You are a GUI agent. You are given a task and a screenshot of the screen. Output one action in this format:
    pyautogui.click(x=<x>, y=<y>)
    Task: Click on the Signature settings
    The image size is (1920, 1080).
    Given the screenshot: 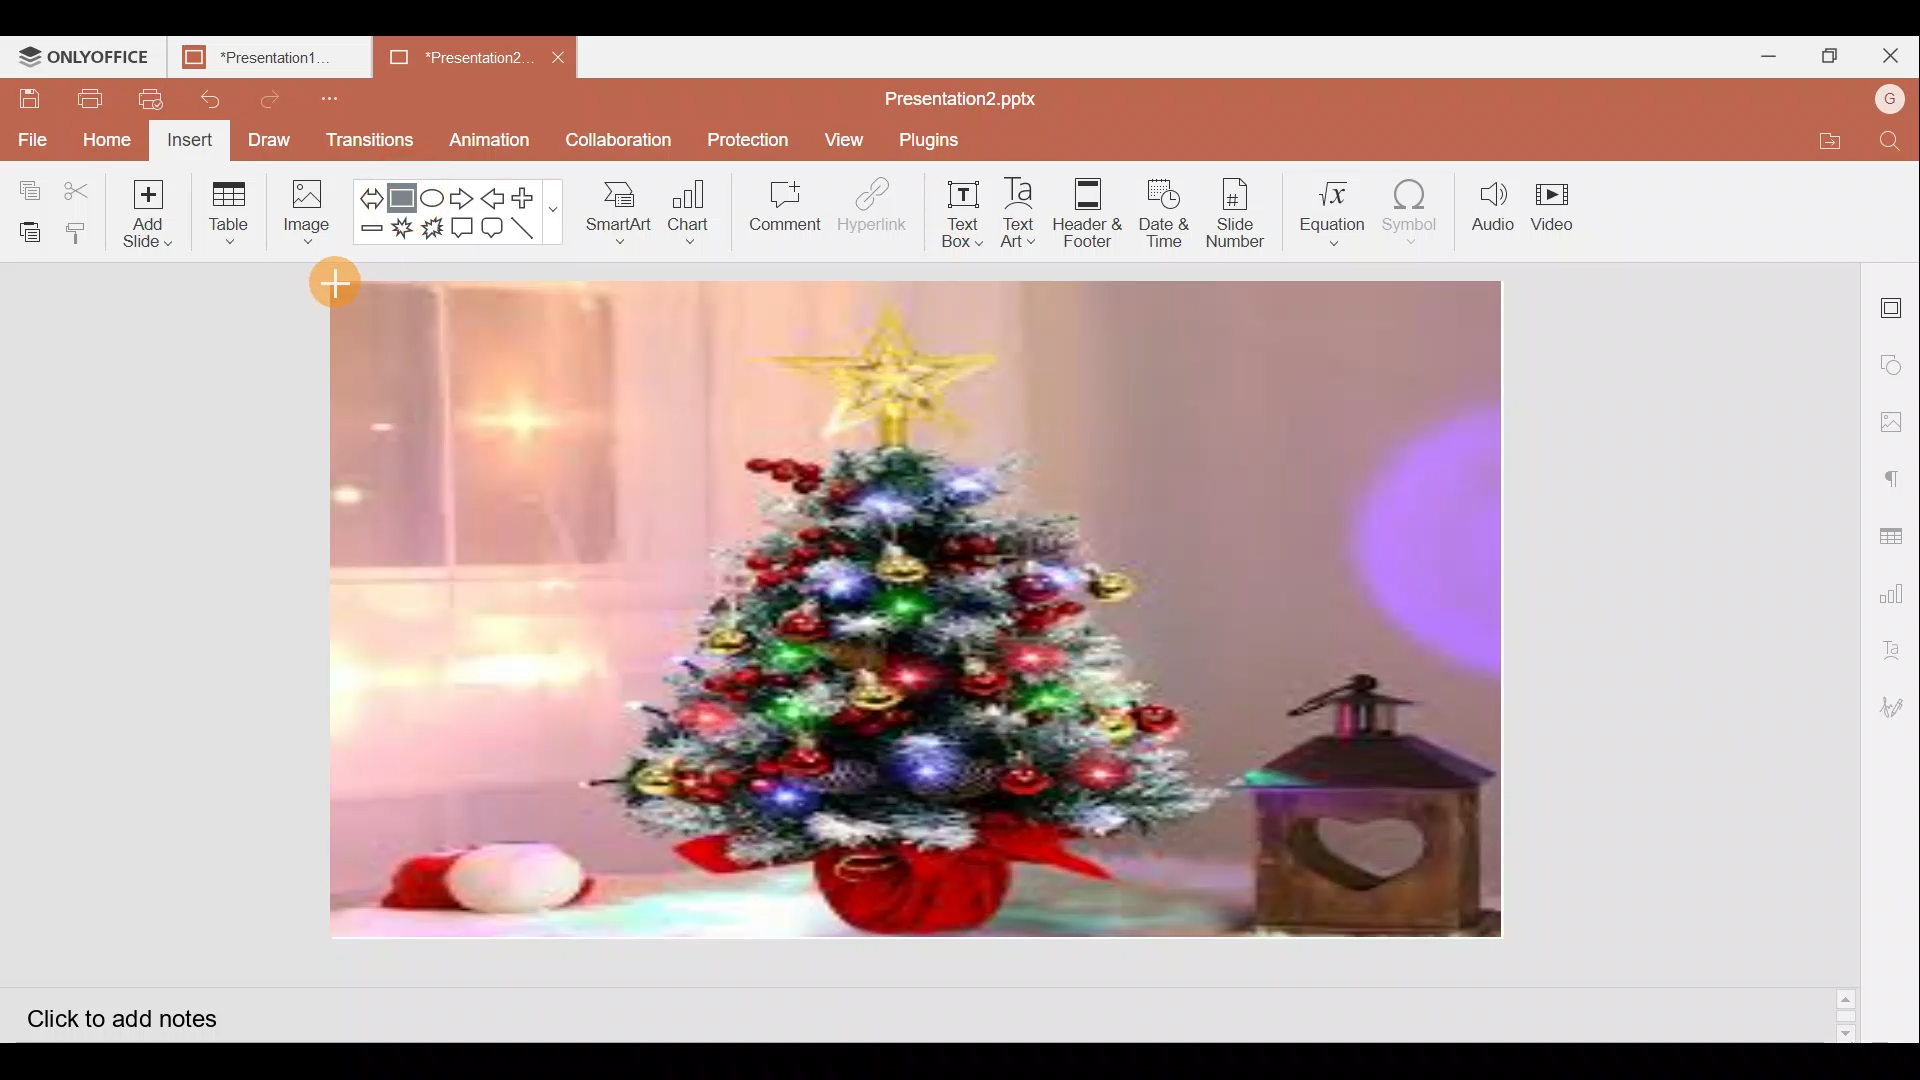 What is the action you would take?
    pyautogui.click(x=1896, y=704)
    